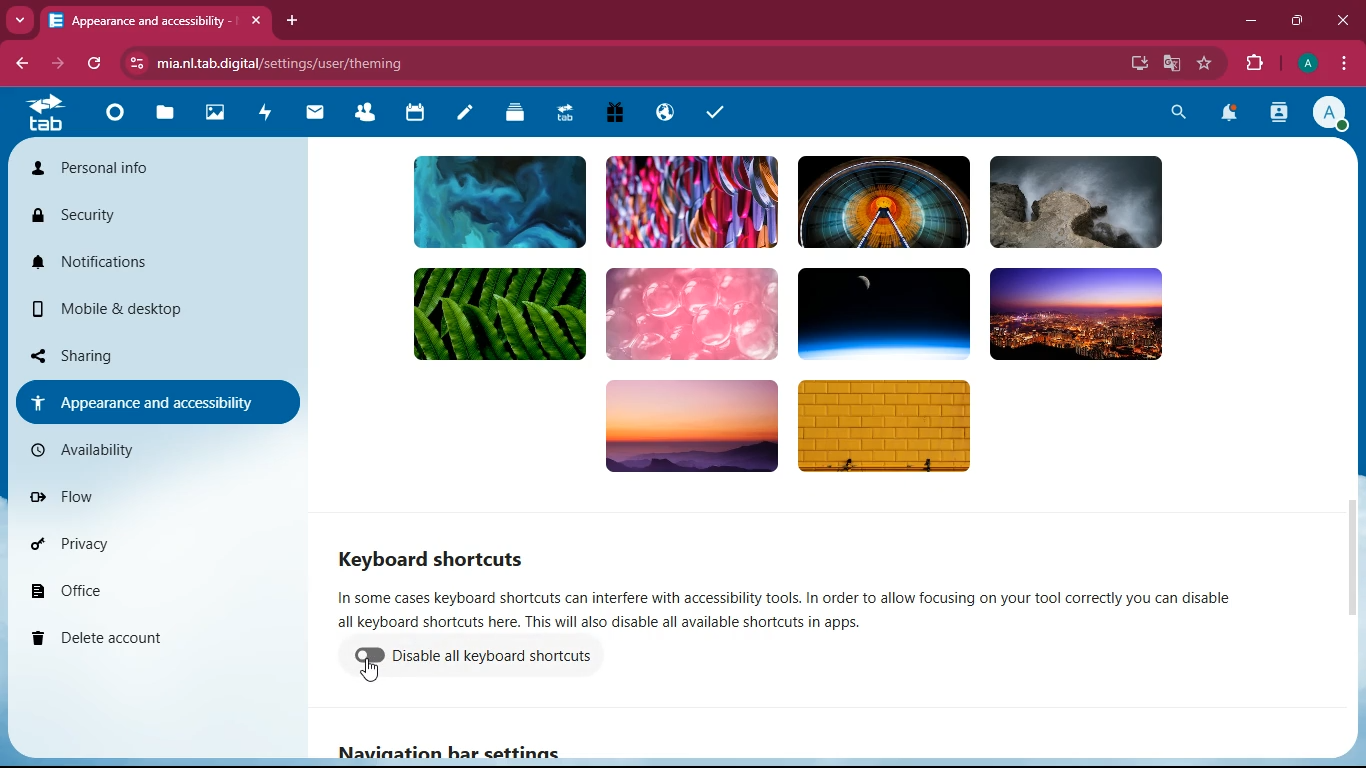 The height and width of the screenshot is (768, 1366). What do you see at coordinates (155, 454) in the screenshot?
I see `availiability` at bounding box center [155, 454].